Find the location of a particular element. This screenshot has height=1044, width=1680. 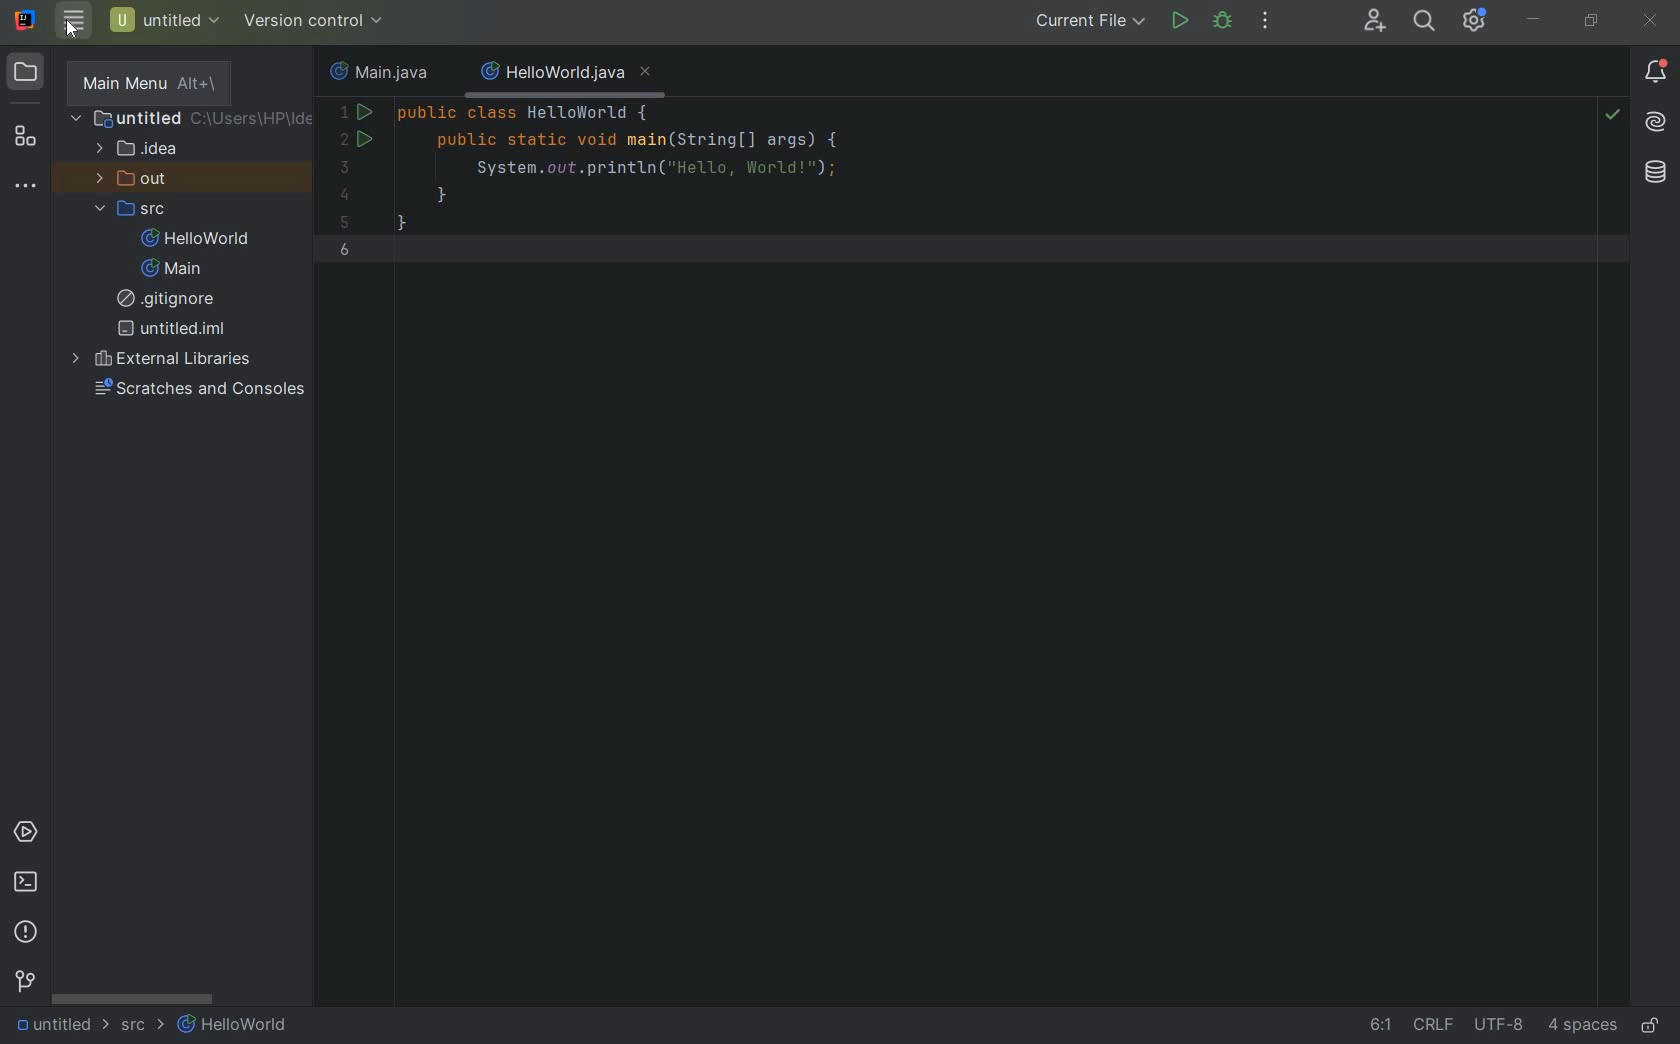

PROBLEMS is located at coordinates (26, 931).